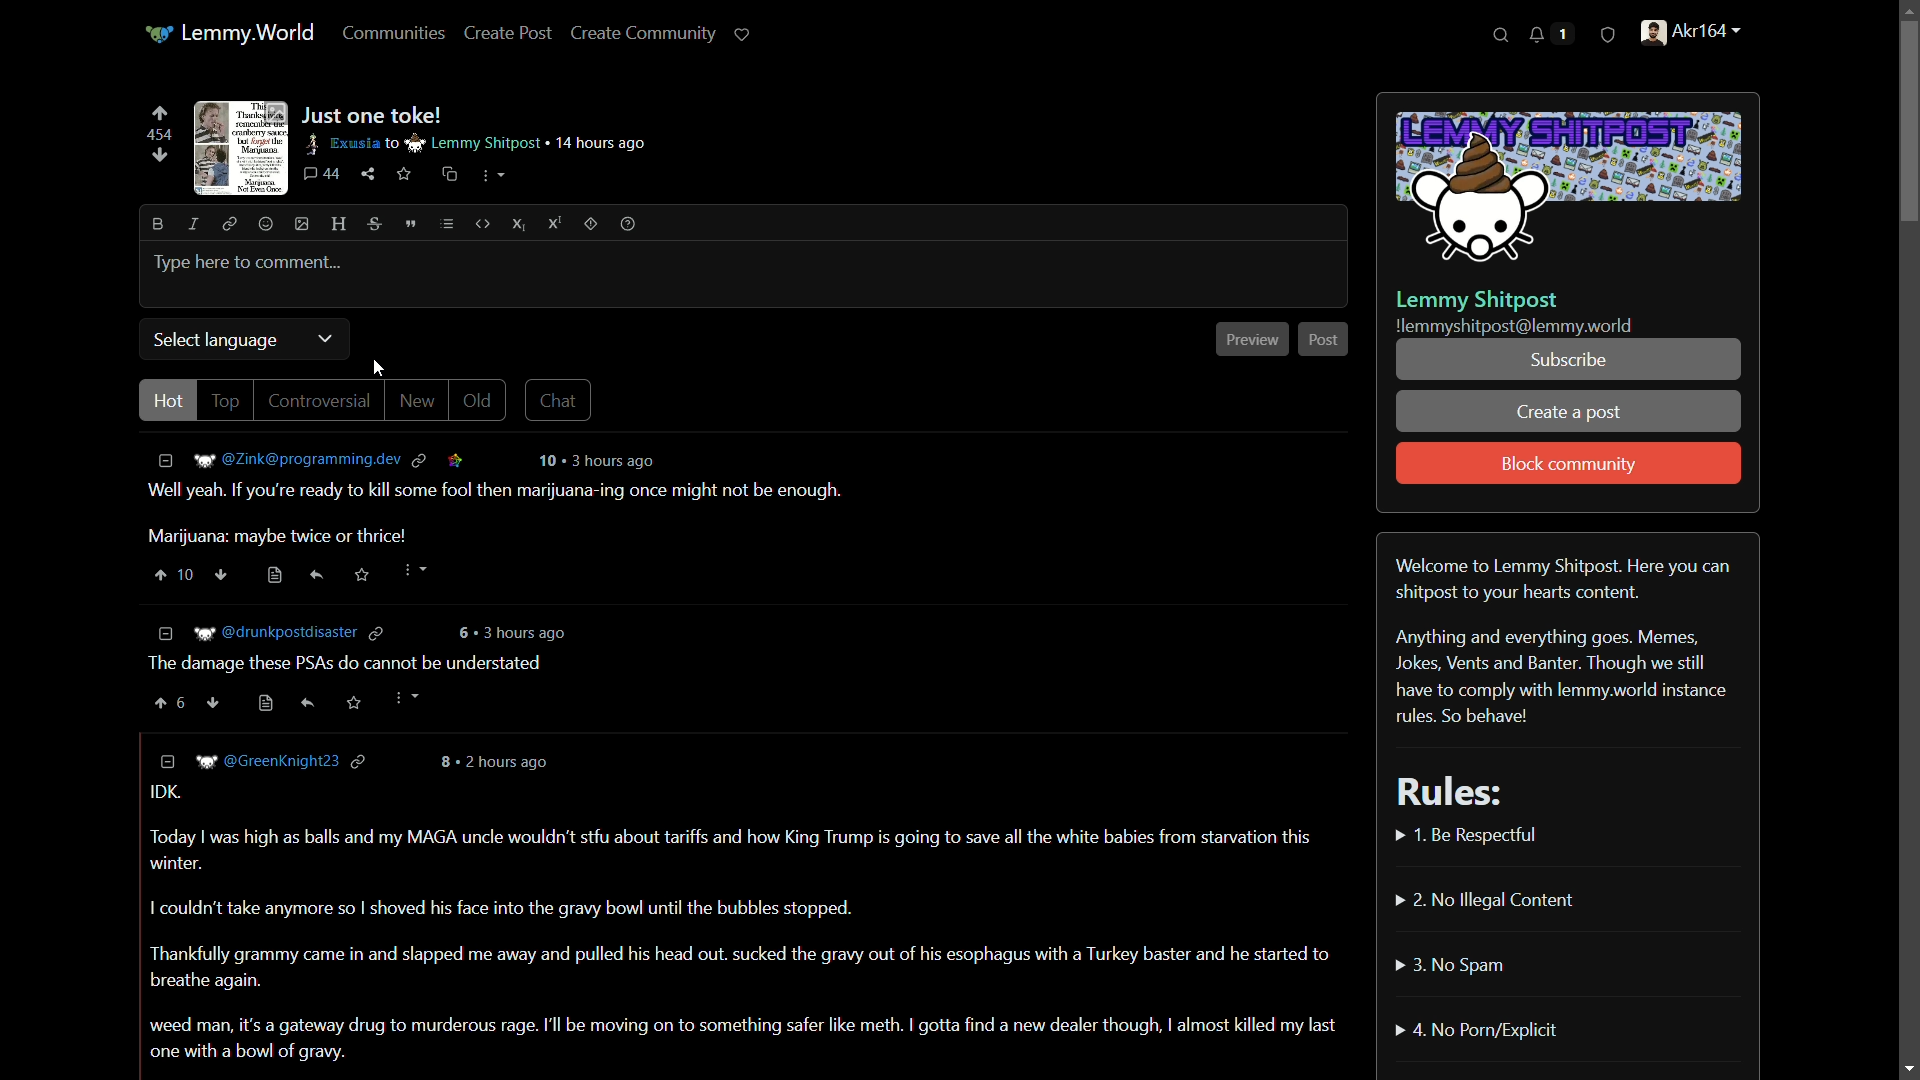 The height and width of the screenshot is (1080, 1920). What do you see at coordinates (644, 35) in the screenshot?
I see `create community` at bounding box center [644, 35].